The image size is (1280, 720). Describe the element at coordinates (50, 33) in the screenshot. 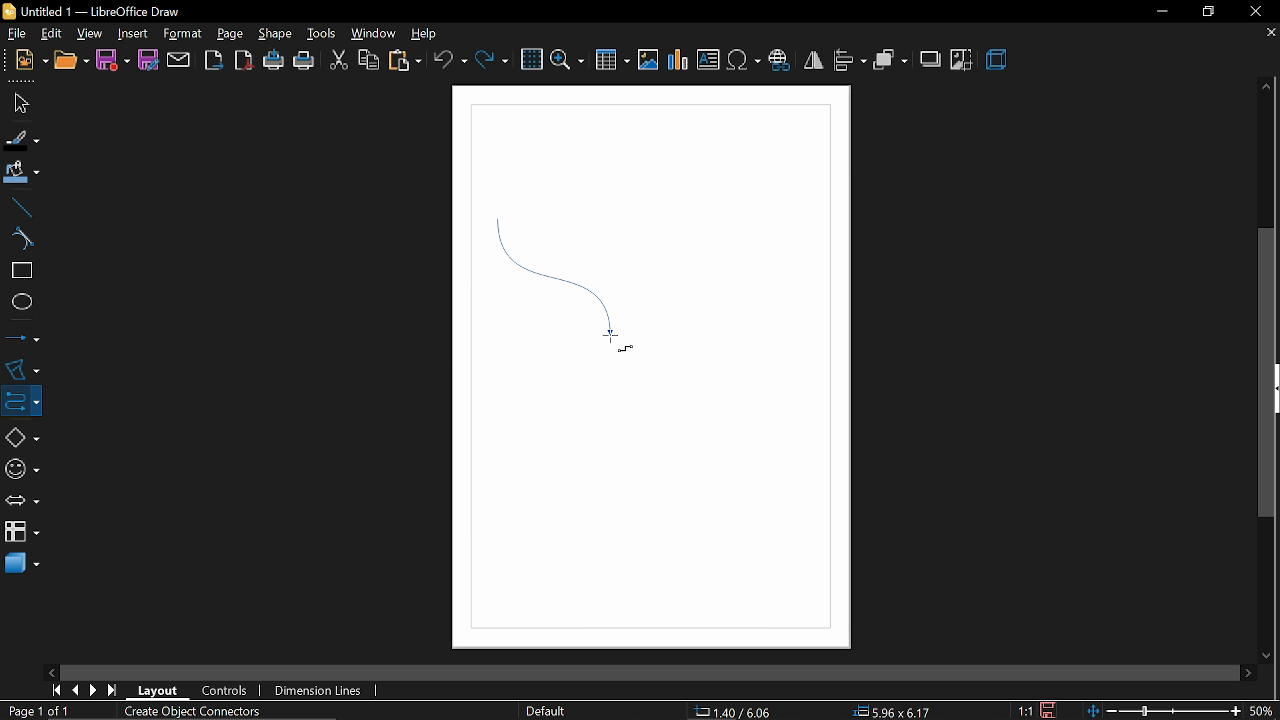

I see `edit` at that location.